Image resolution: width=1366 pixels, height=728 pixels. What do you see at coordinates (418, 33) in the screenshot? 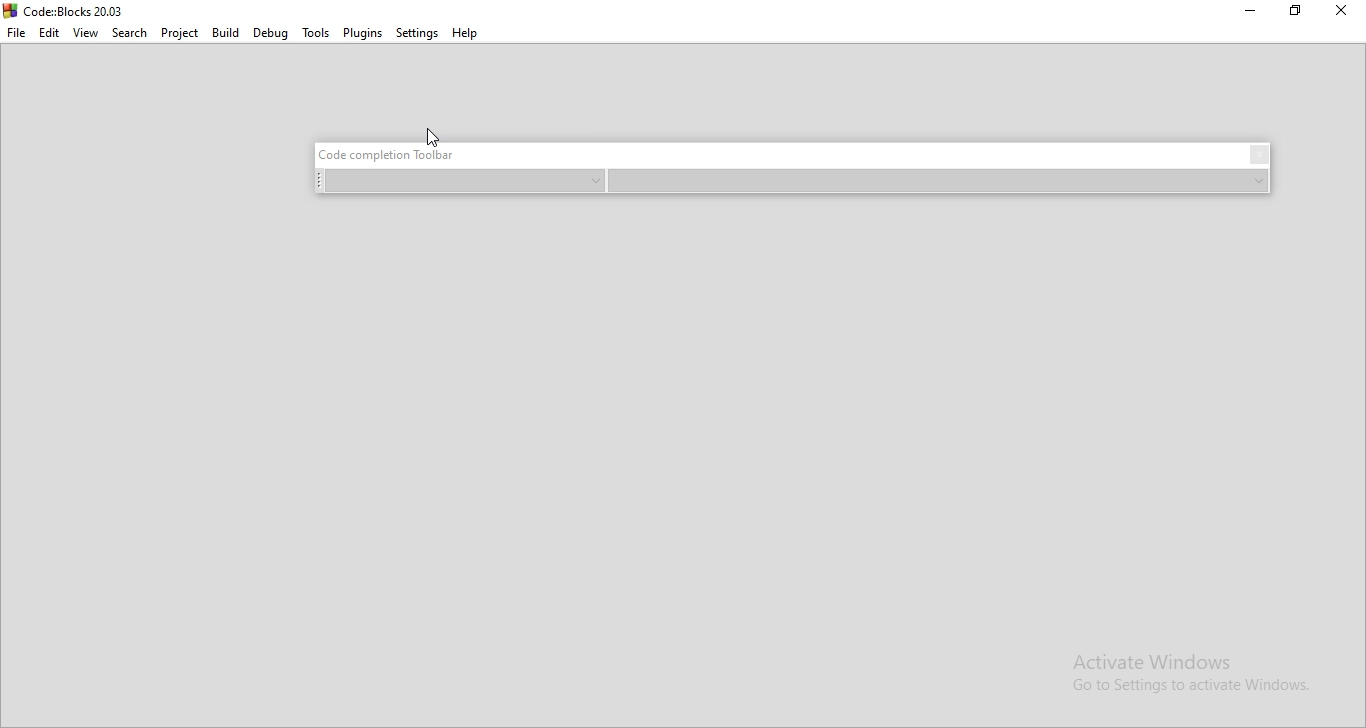
I see `Settings ` at bounding box center [418, 33].